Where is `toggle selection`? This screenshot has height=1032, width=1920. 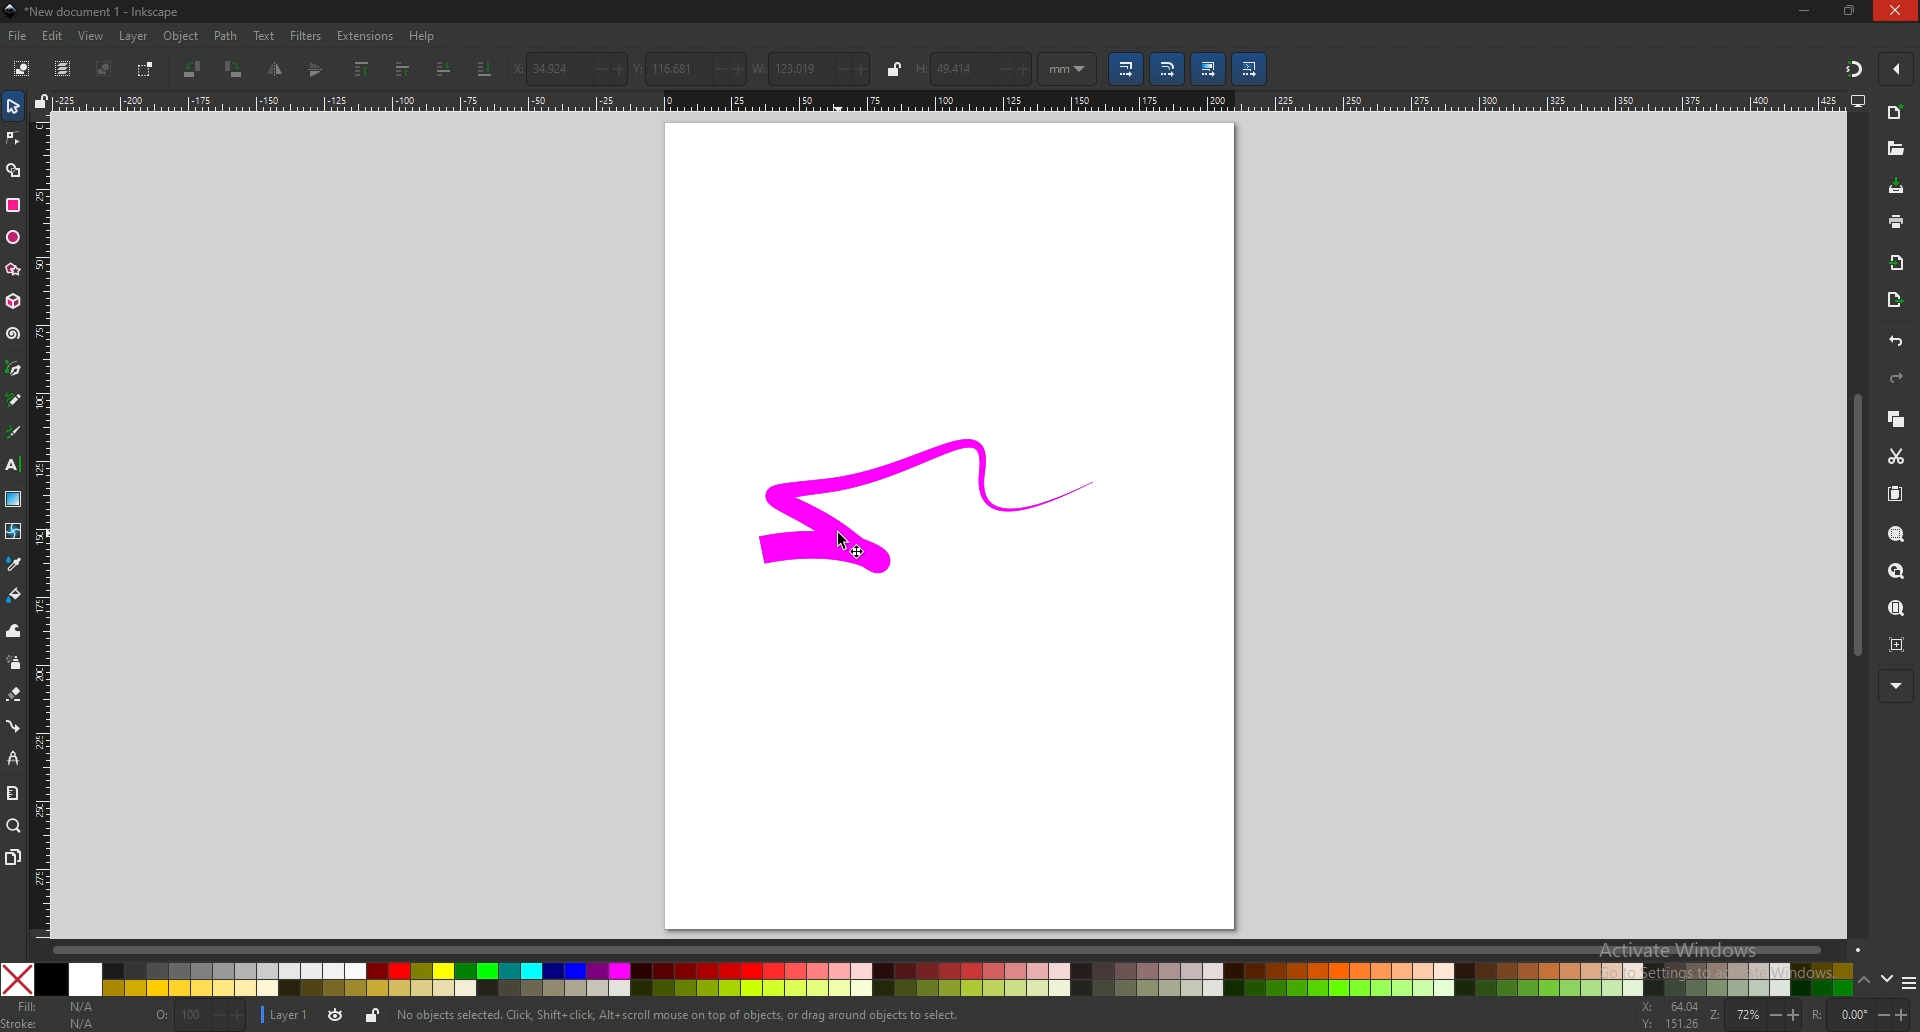
toggle selection is located at coordinates (148, 69).